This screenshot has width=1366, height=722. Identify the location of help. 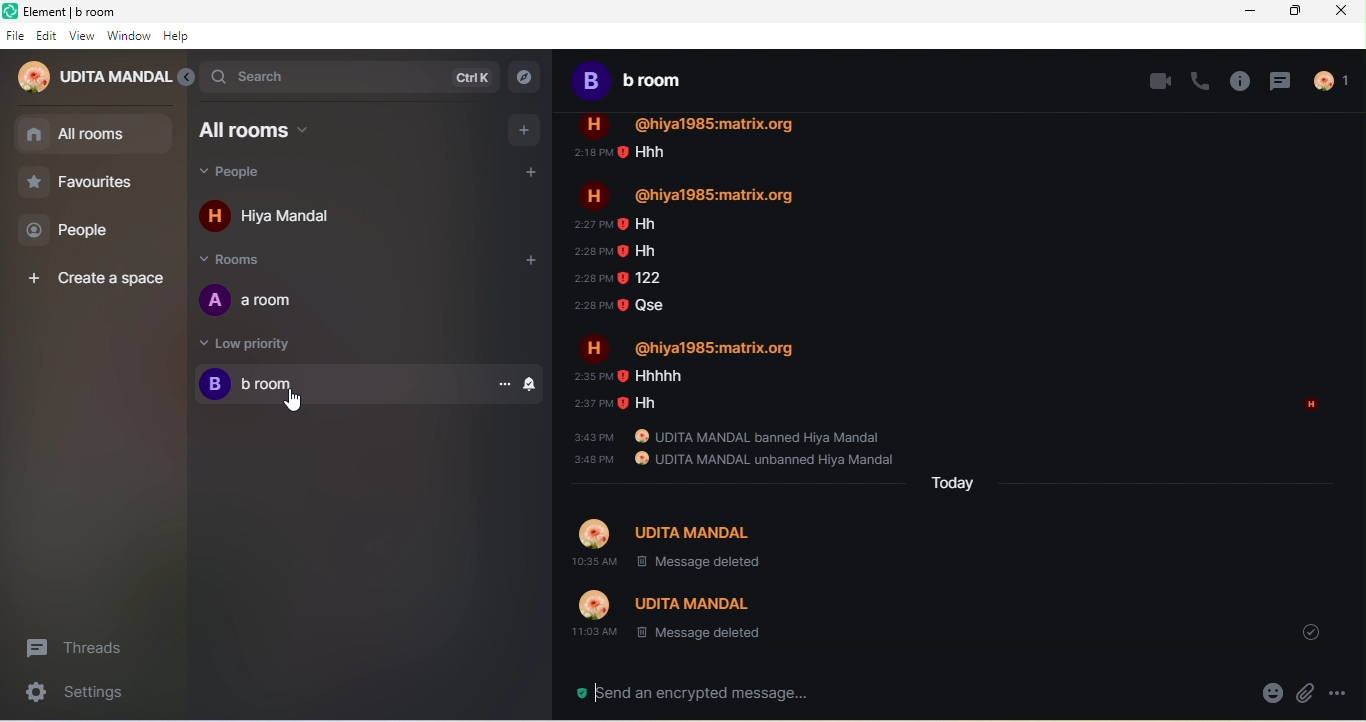
(180, 38).